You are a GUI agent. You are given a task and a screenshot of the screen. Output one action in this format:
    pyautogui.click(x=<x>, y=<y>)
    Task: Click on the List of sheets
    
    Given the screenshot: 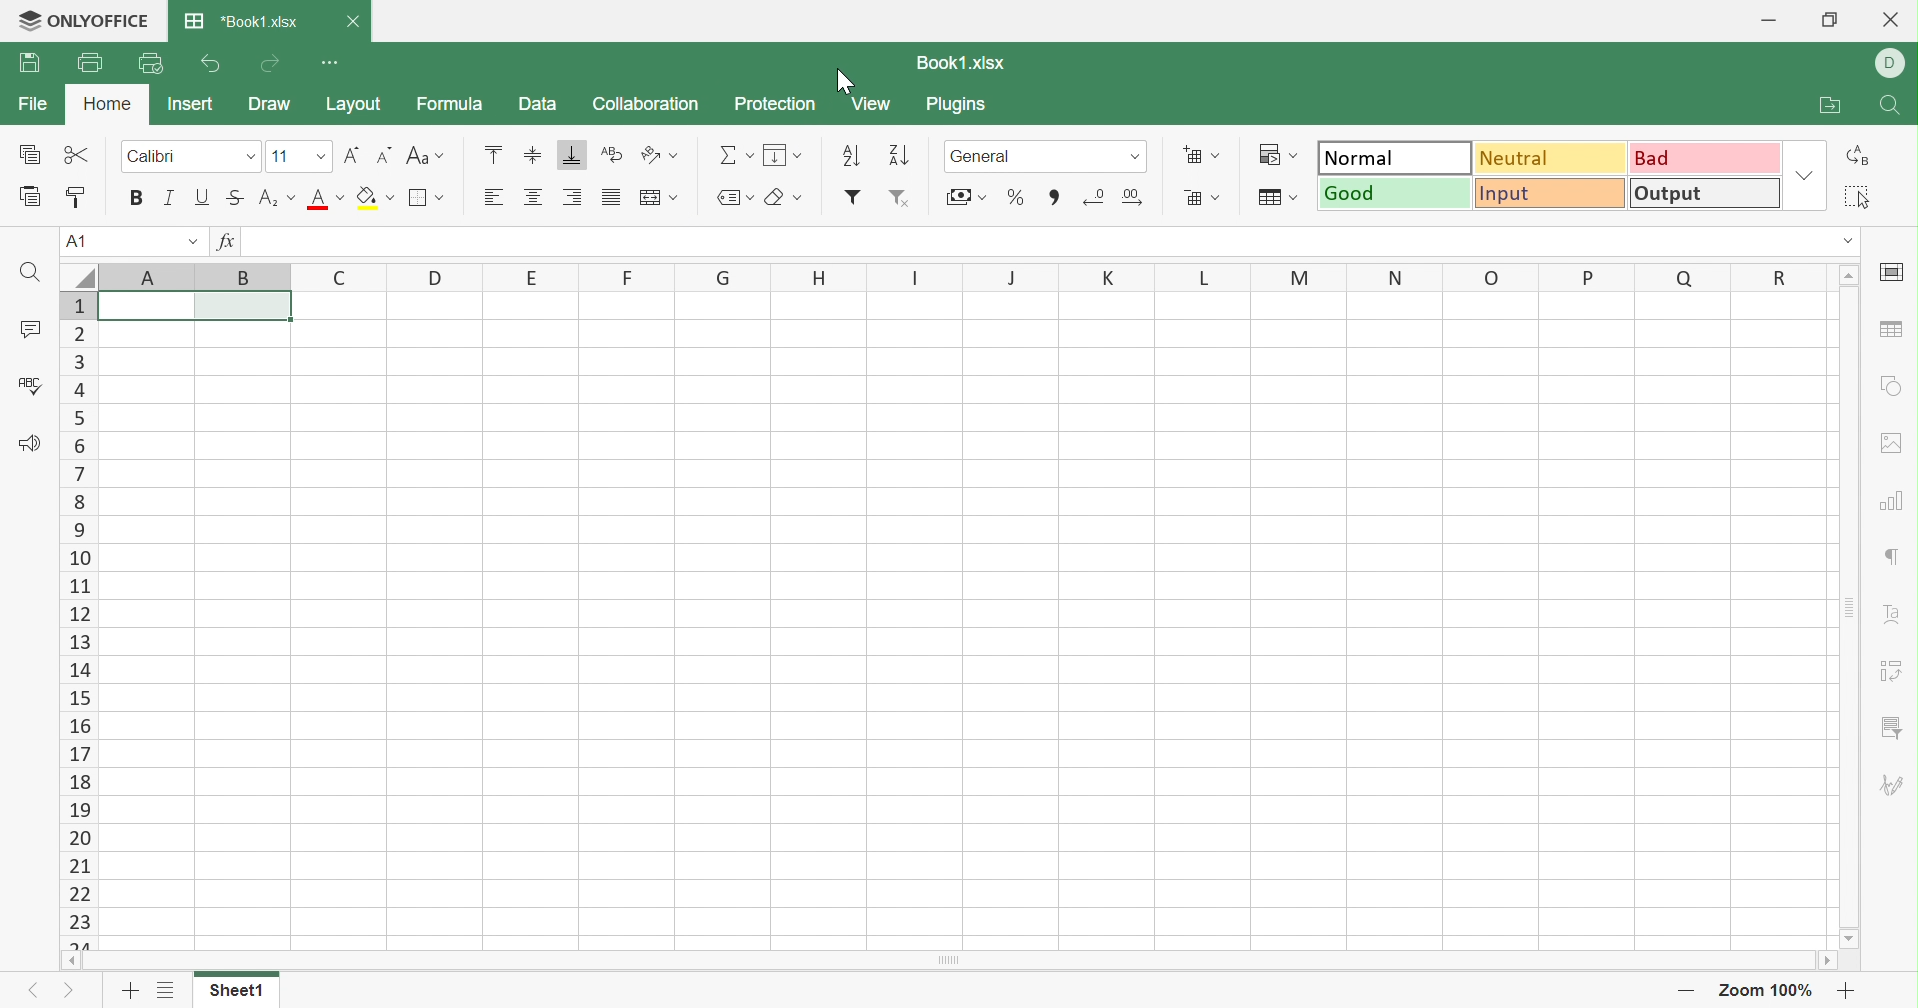 What is the action you would take?
    pyautogui.click(x=167, y=993)
    